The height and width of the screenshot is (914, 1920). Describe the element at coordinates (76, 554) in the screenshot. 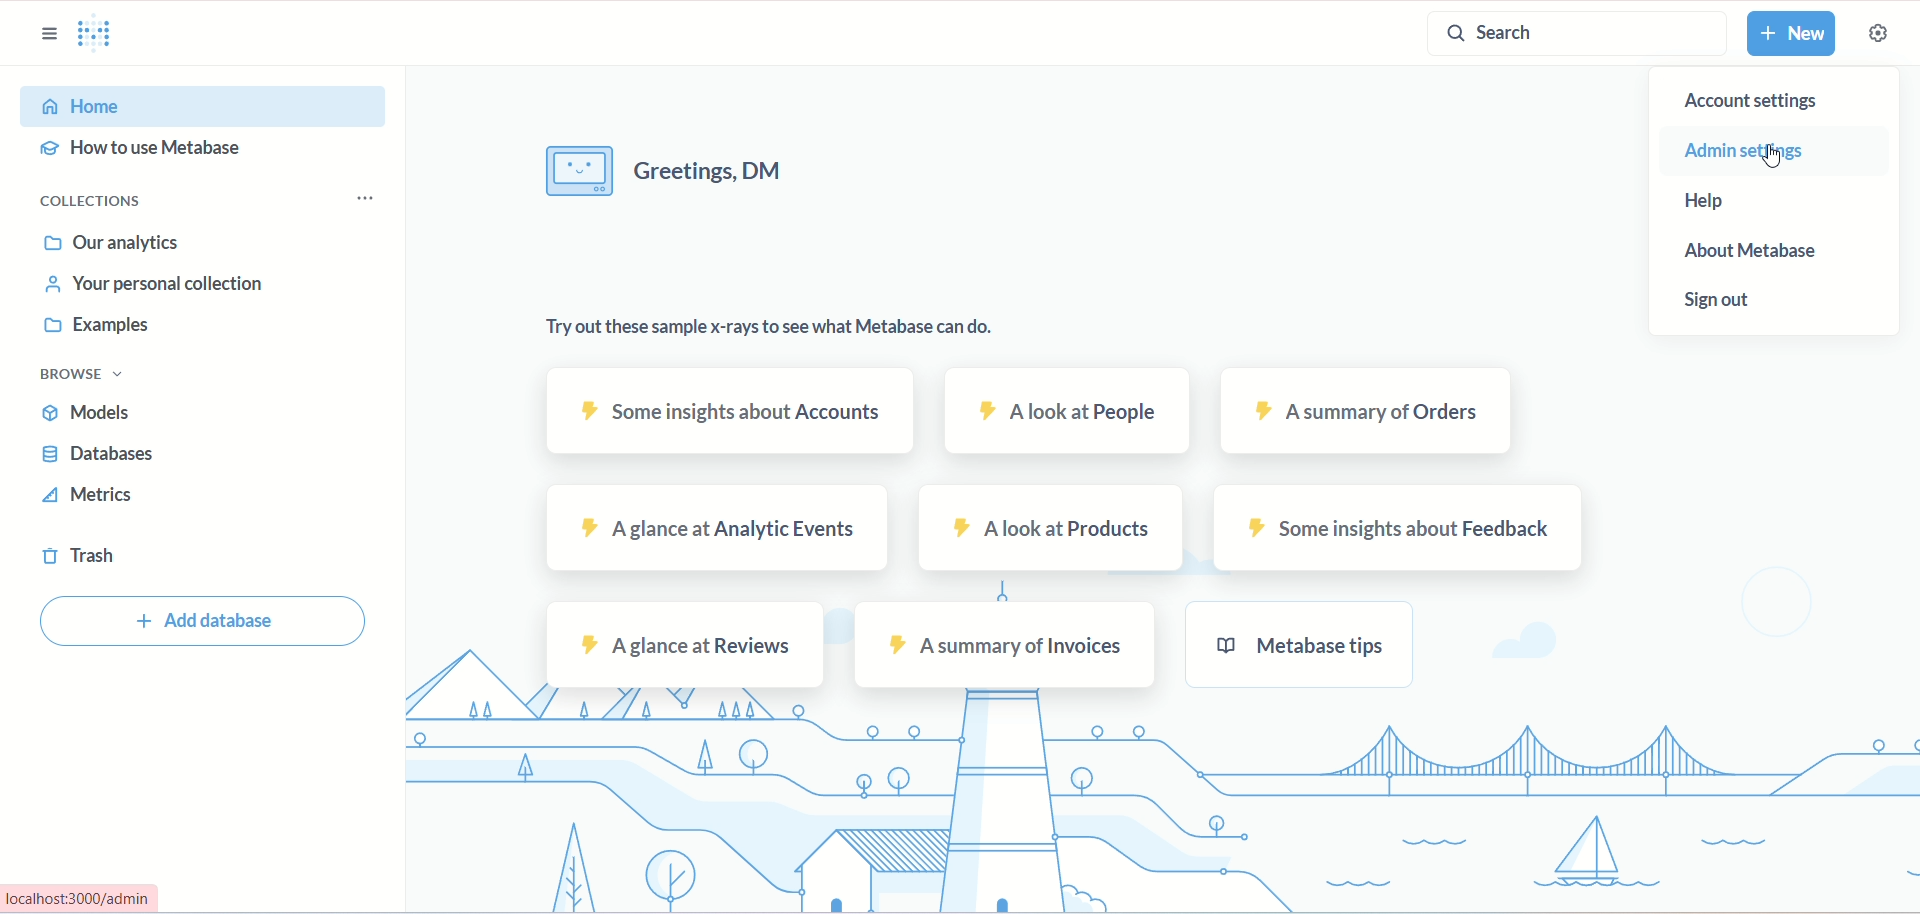

I see `trash` at that location.